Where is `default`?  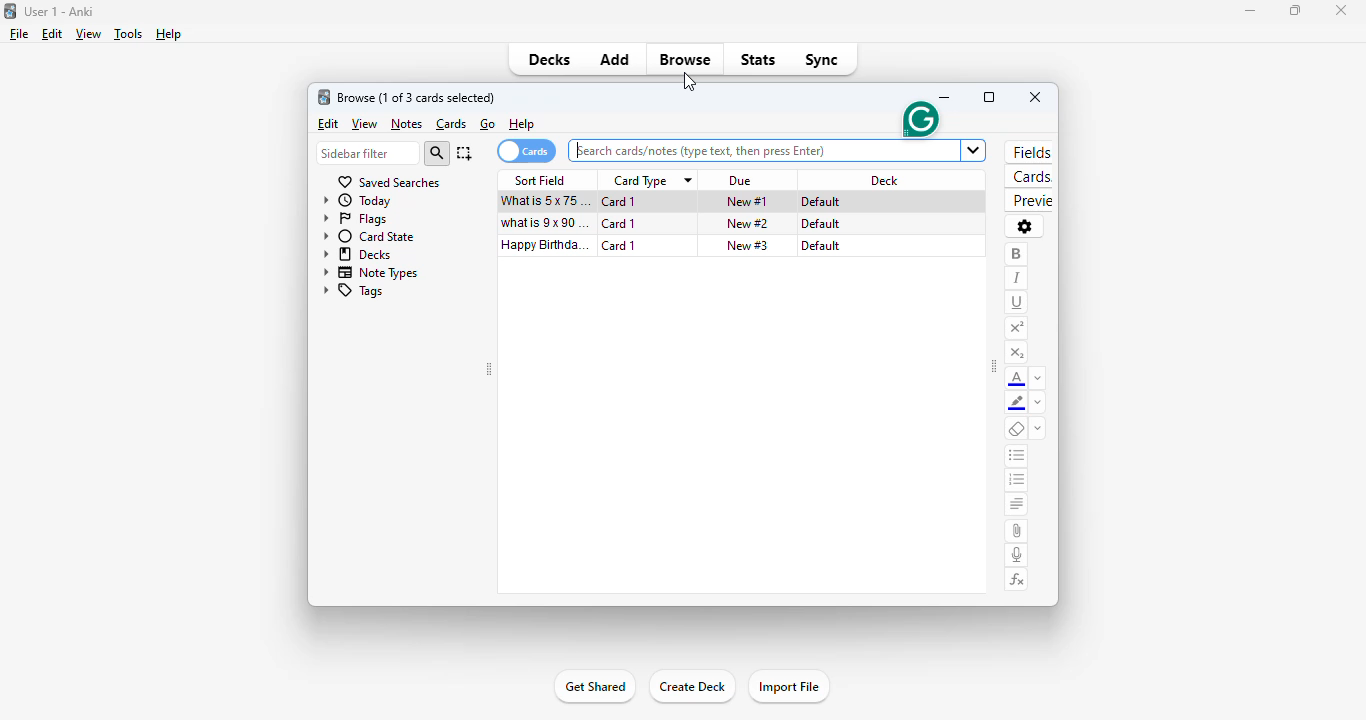
default is located at coordinates (820, 202).